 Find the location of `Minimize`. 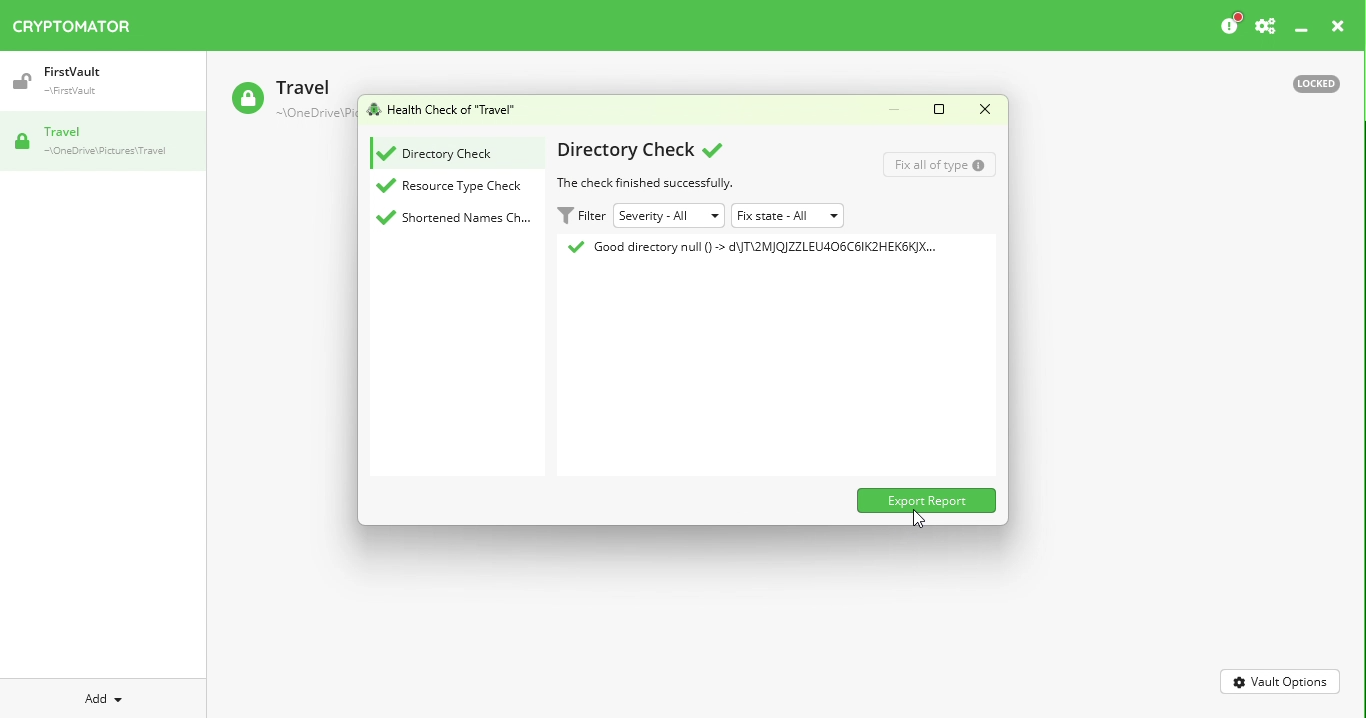

Minimize is located at coordinates (1306, 29).